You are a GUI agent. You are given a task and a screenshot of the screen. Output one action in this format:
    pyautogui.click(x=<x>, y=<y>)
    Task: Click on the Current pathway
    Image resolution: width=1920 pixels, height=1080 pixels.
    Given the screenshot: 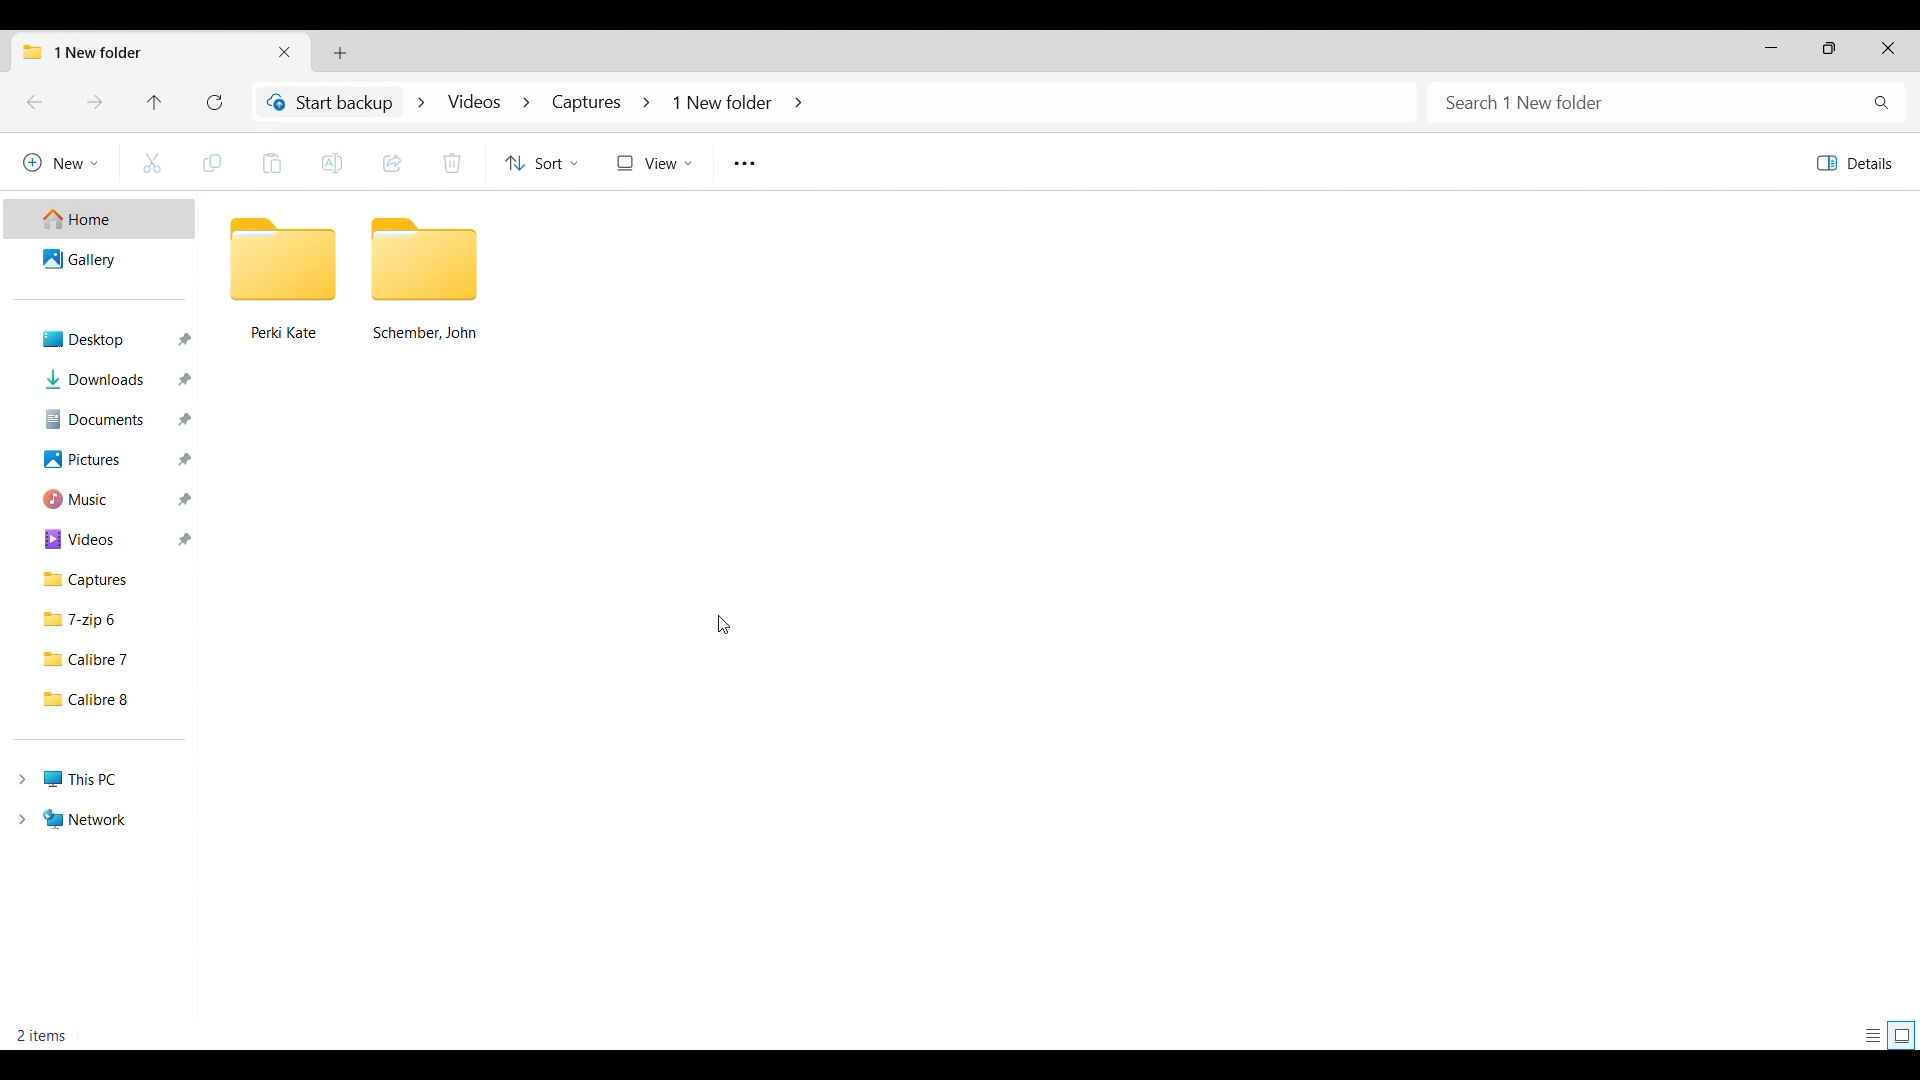 What is the action you would take?
    pyautogui.click(x=609, y=101)
    